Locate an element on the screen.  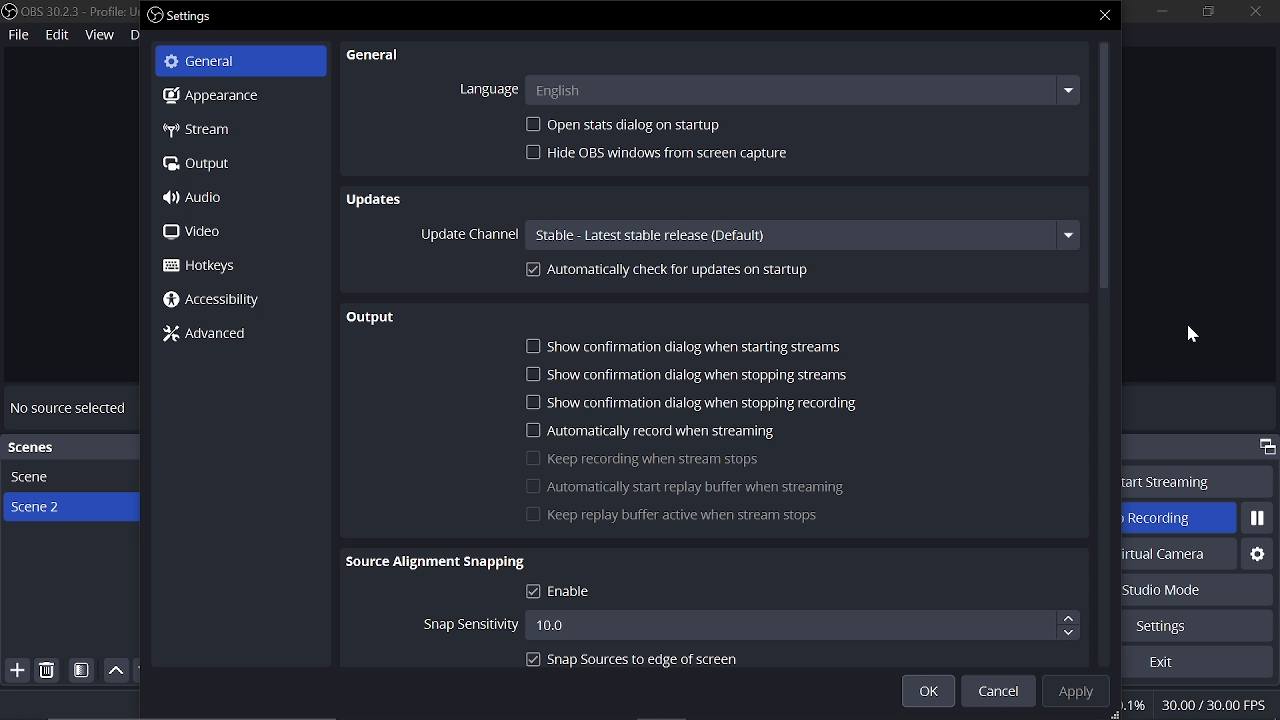
show confirmation dialog when stopping stream is located at coordinates (696, 375).